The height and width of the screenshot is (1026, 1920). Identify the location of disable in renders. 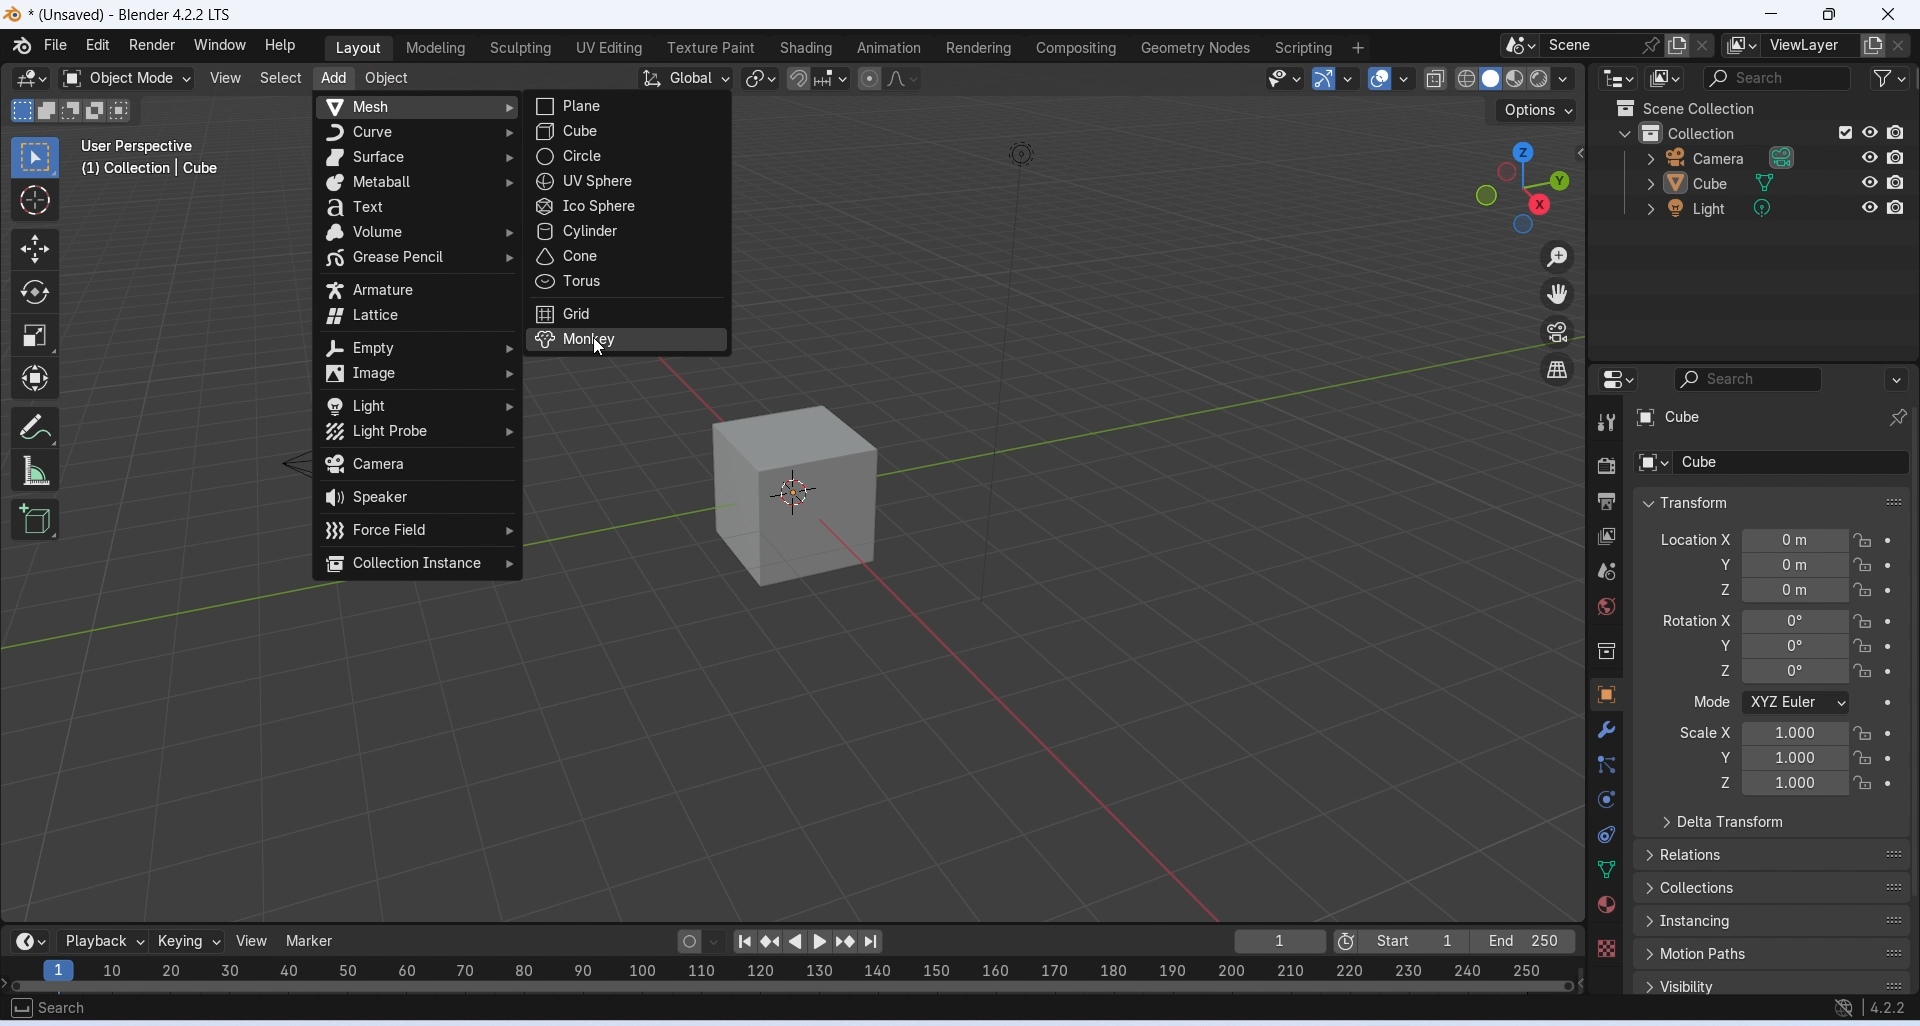
(1896, 206).